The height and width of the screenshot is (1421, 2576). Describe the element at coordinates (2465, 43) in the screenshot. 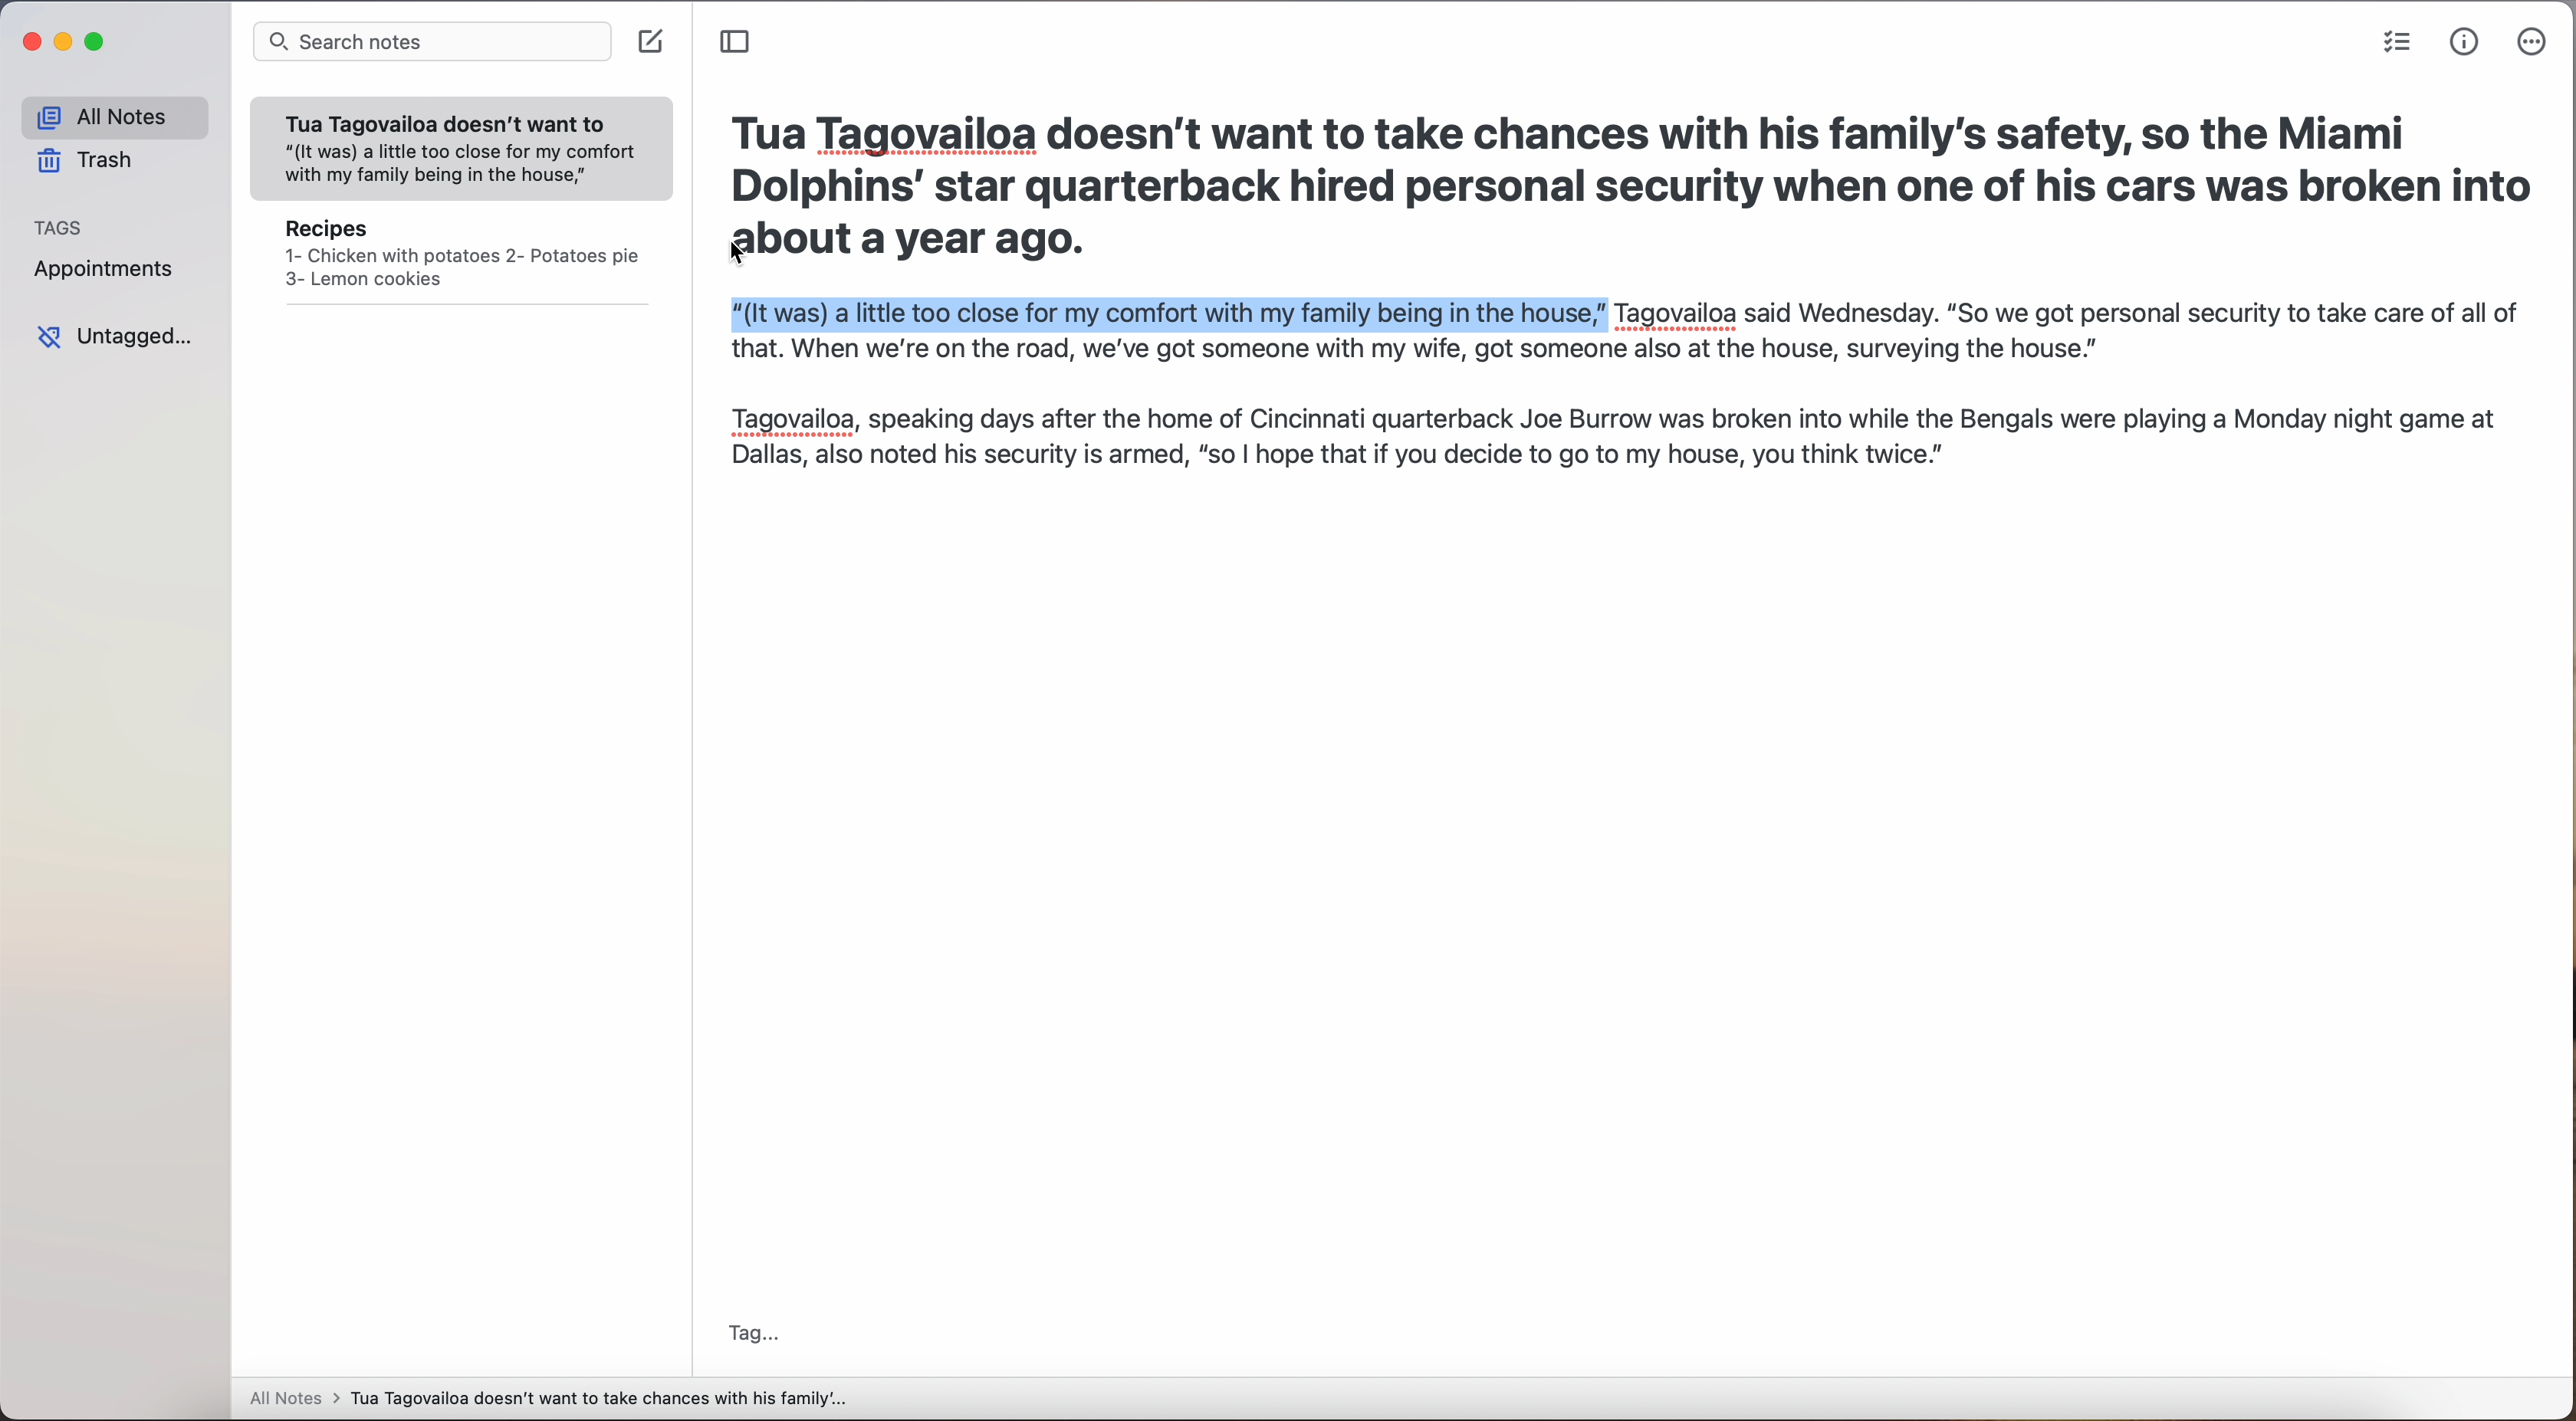

I see `metrics` at that location.